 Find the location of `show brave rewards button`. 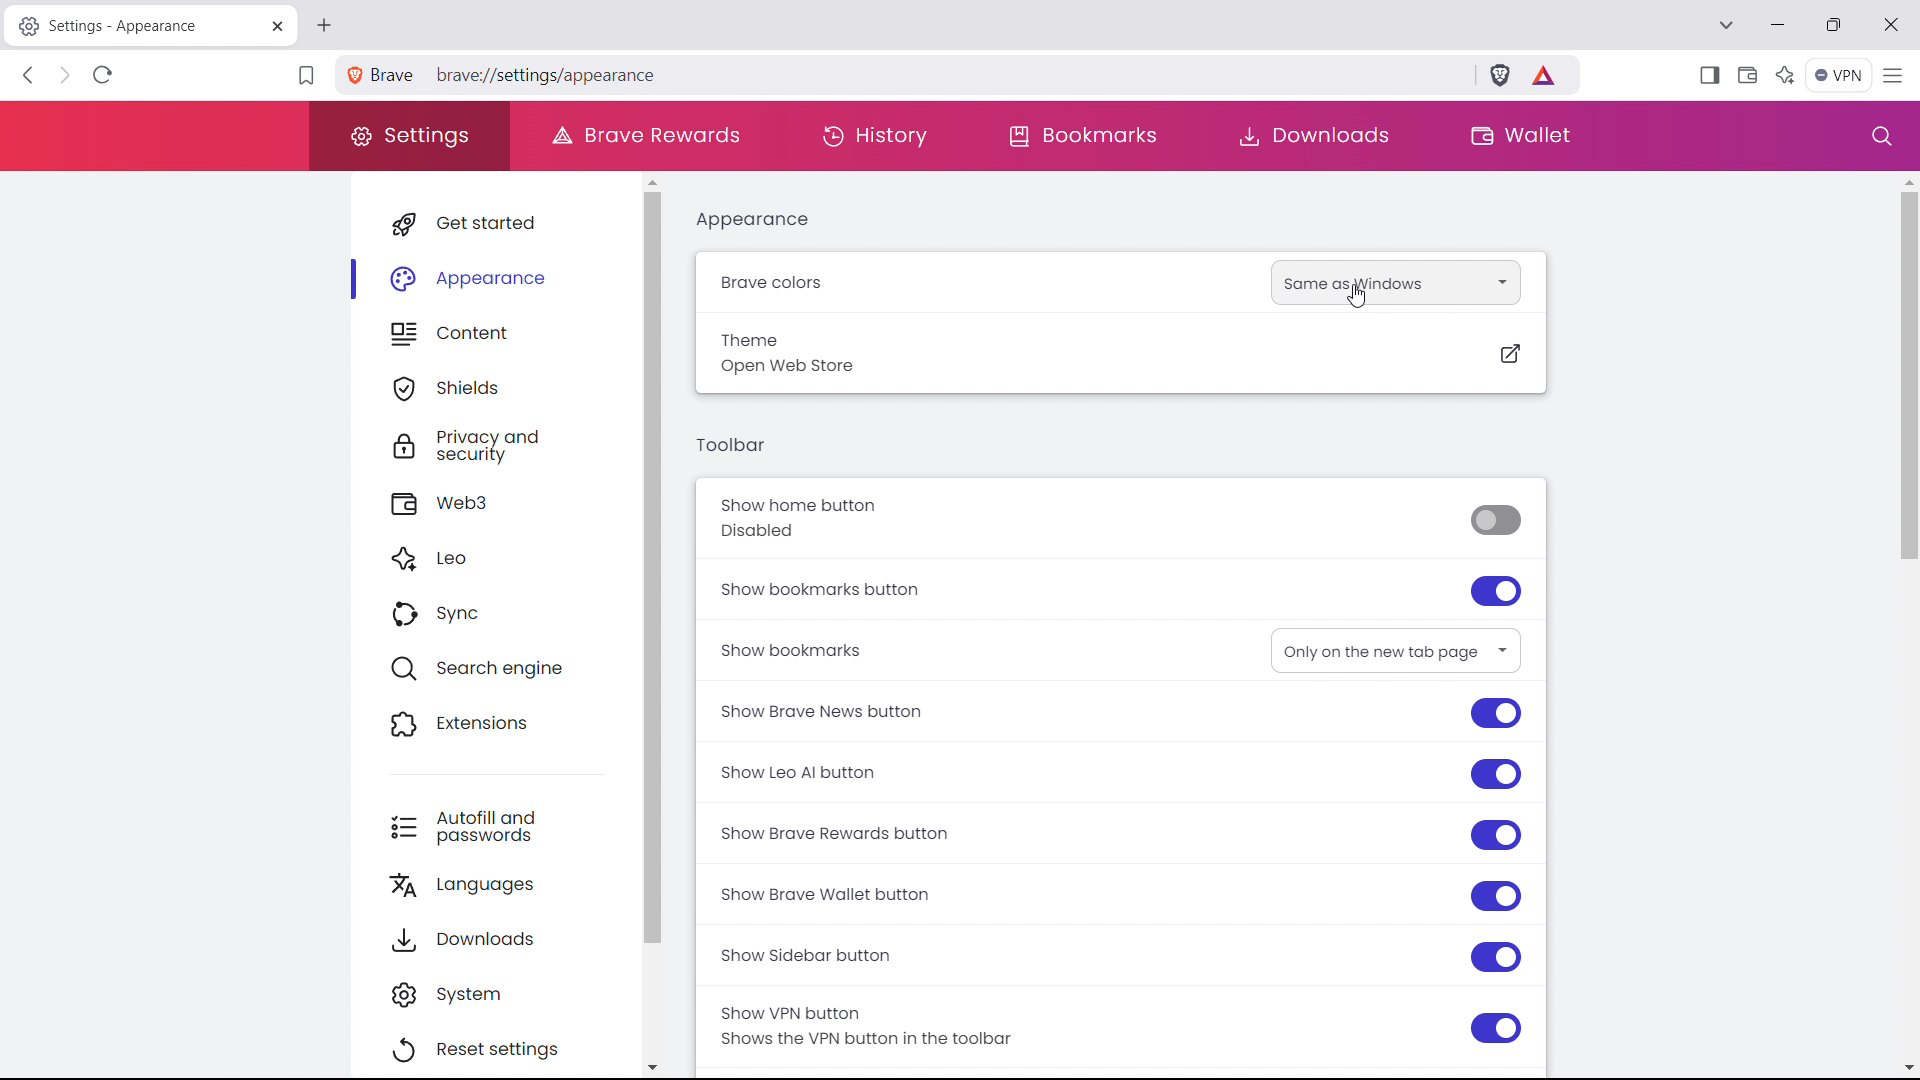

show brave rewards button is located at coordinates (1116, 834).